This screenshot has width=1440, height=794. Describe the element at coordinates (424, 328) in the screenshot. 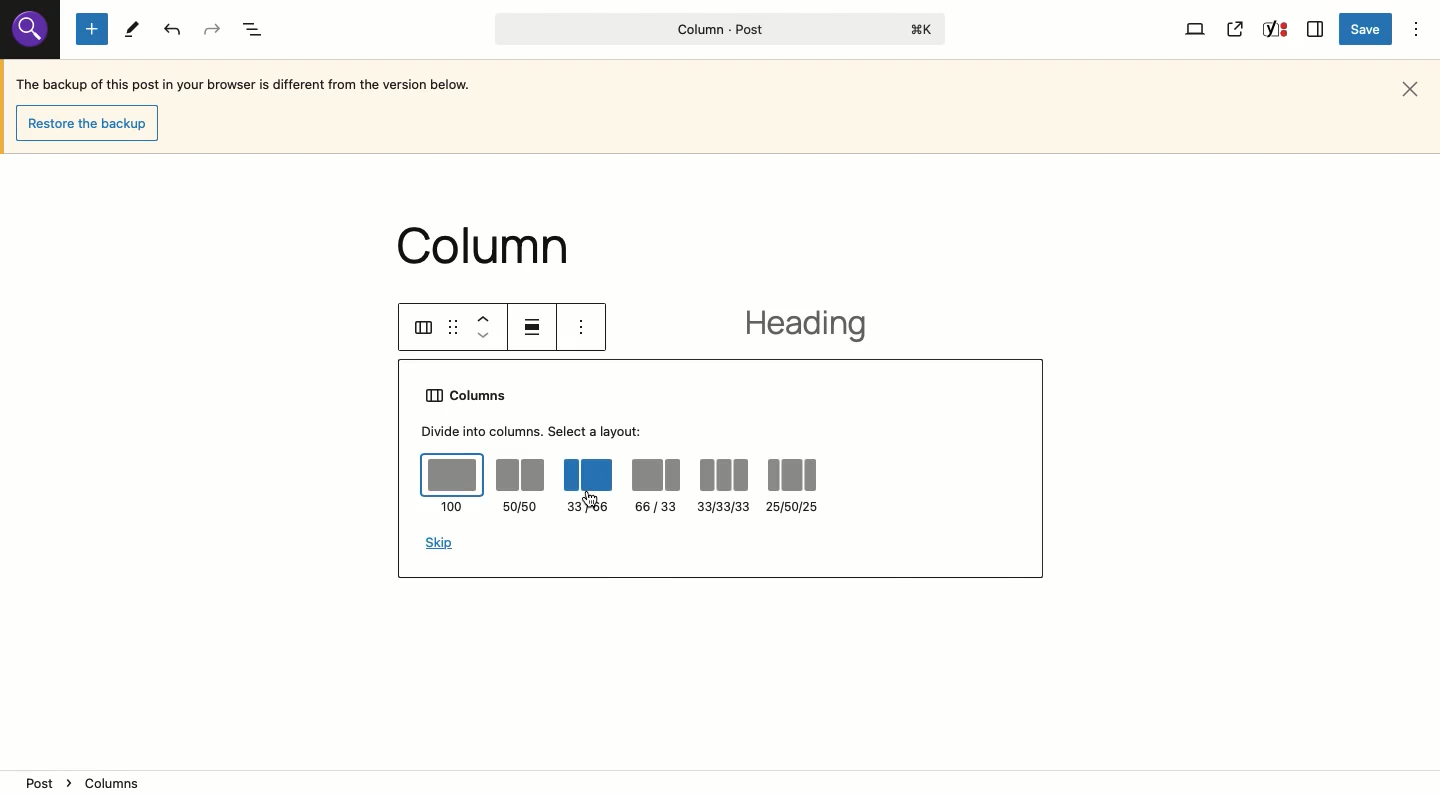

I see `Columns` at that location.